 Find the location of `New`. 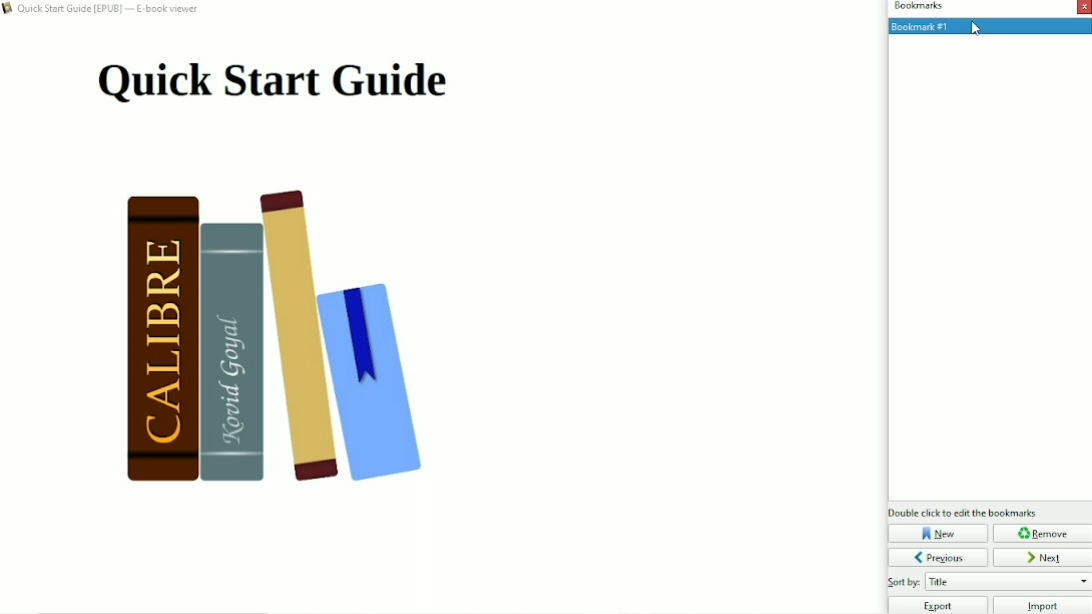

New is located at coordinates (938, 533).